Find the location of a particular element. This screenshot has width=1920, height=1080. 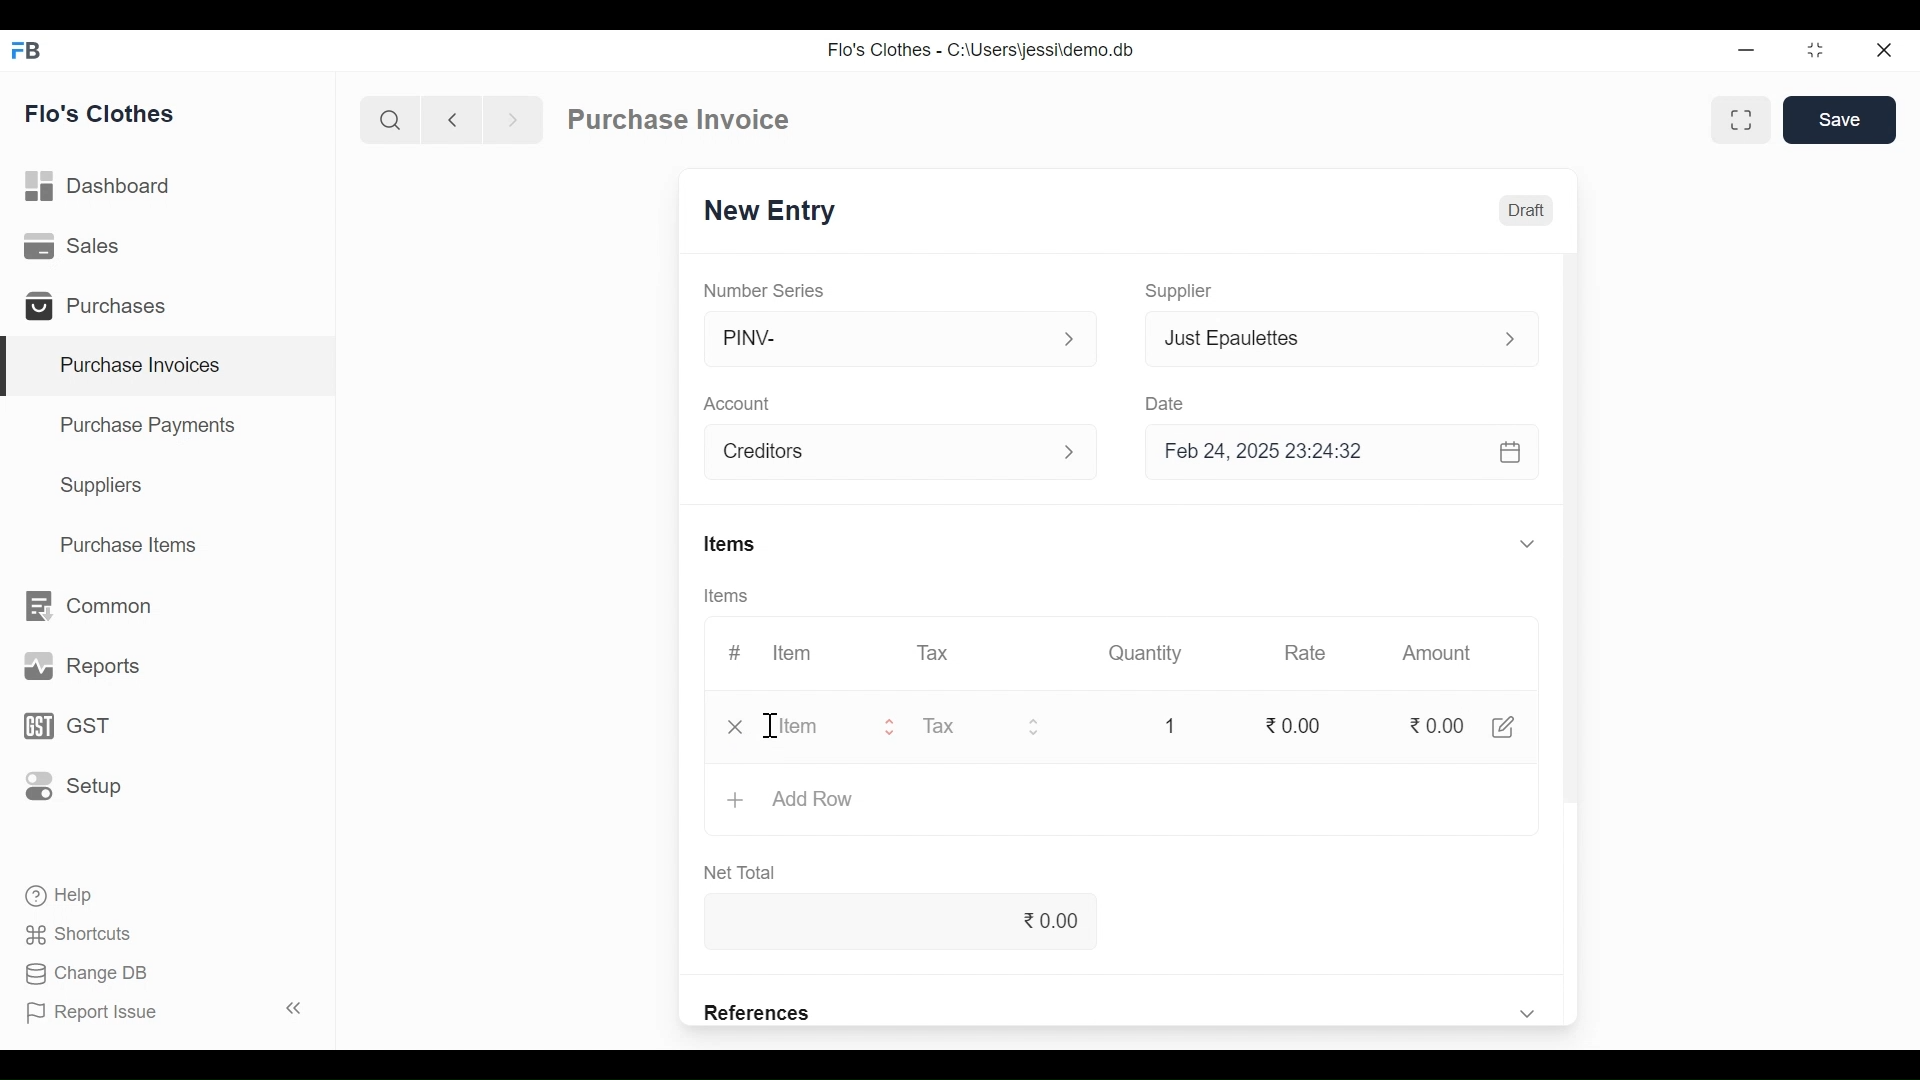

Edit is located at coordinates (1504, 727).